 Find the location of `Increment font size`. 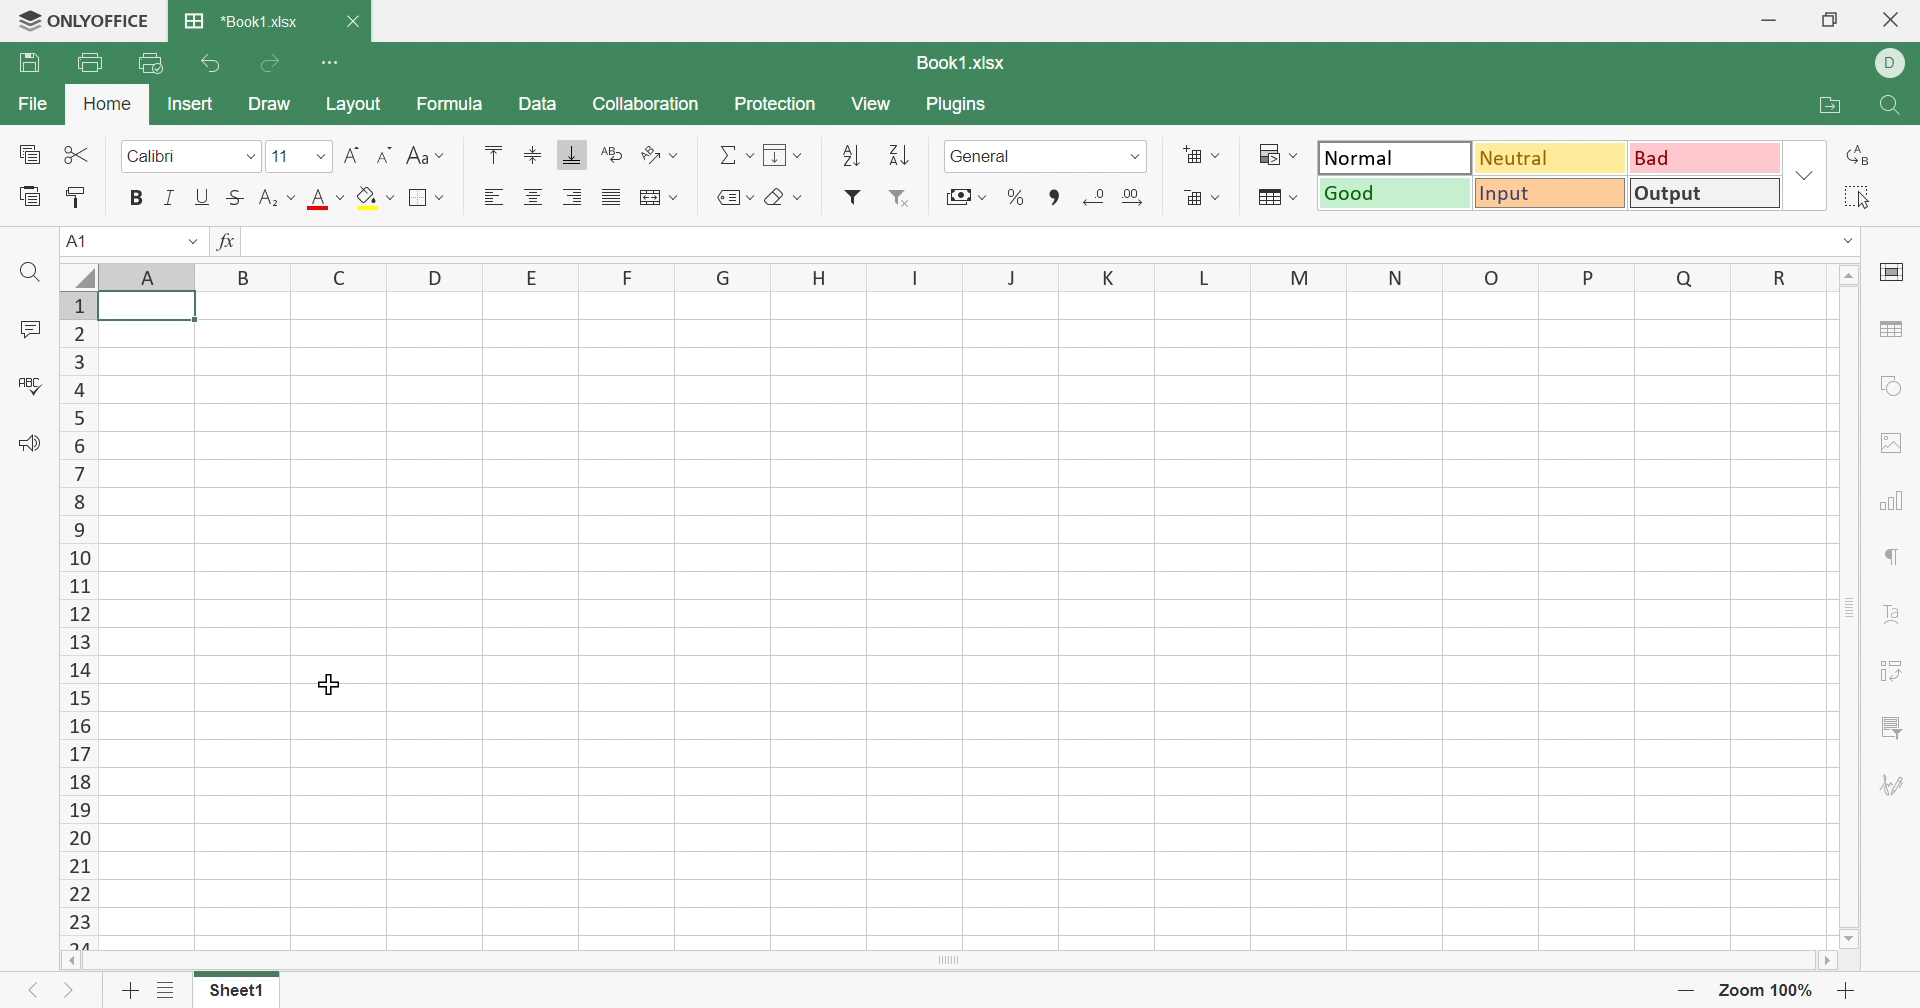

Increment font size is located at coordinates (352, 153).